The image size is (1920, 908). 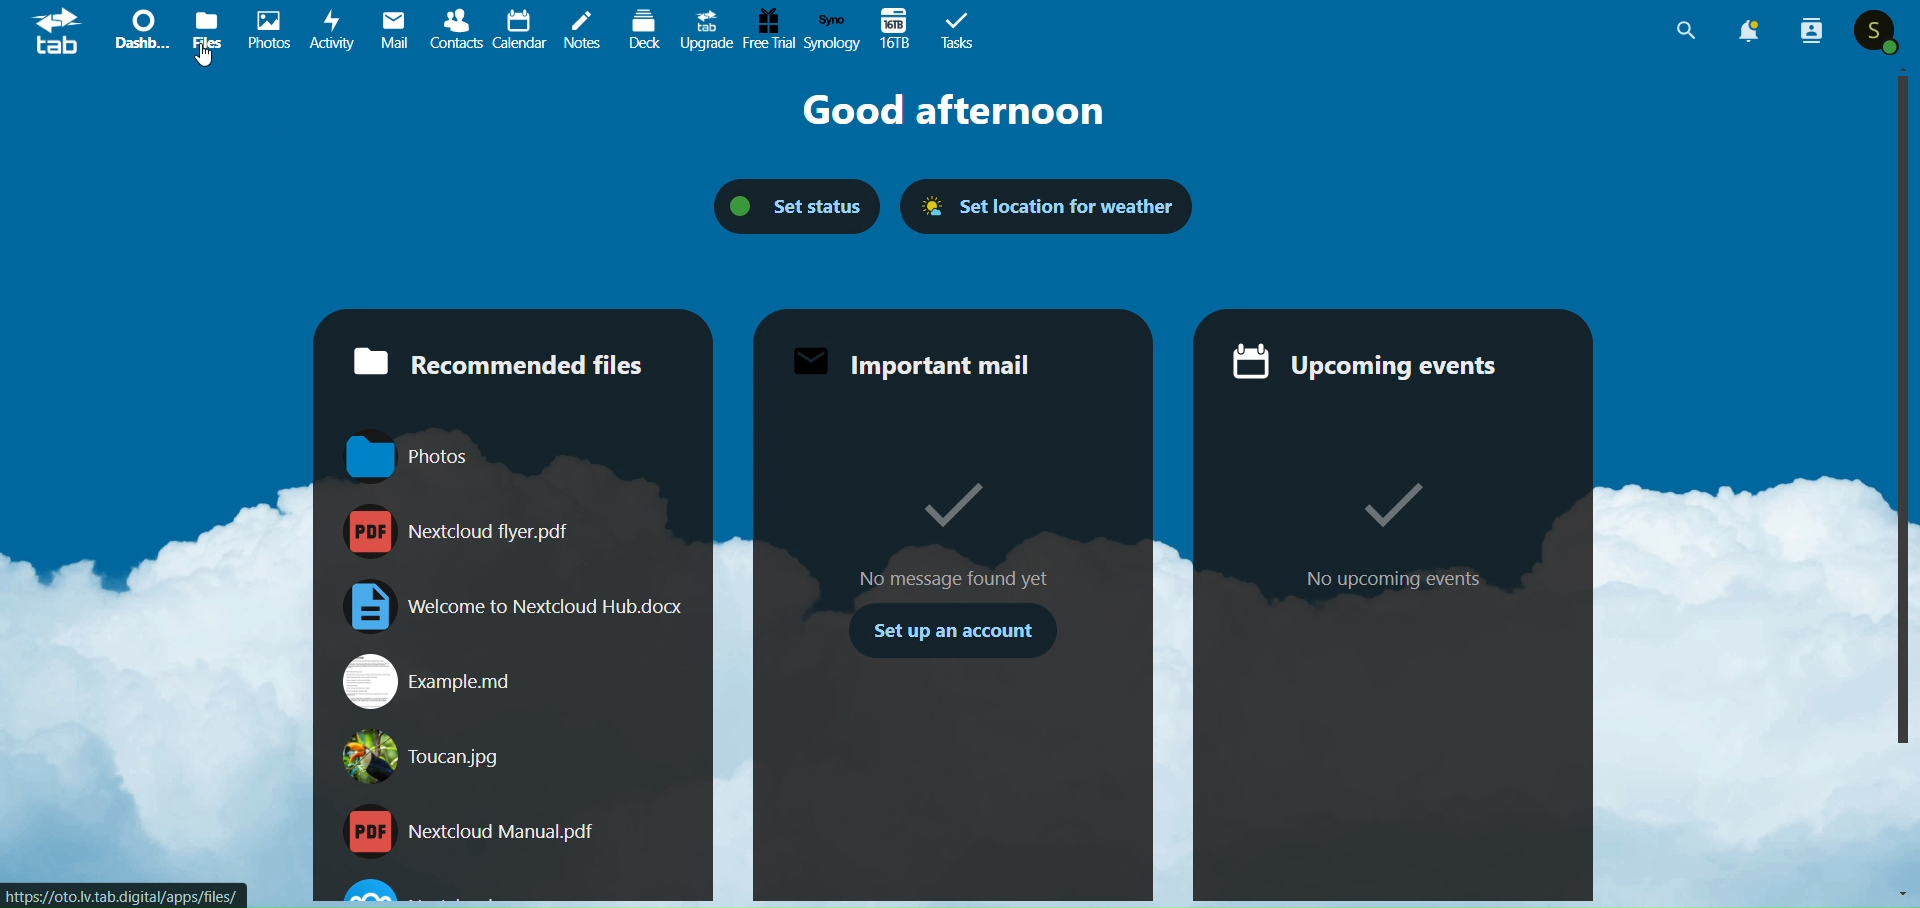 I want to click on Photos, so click(x=514, y=459).